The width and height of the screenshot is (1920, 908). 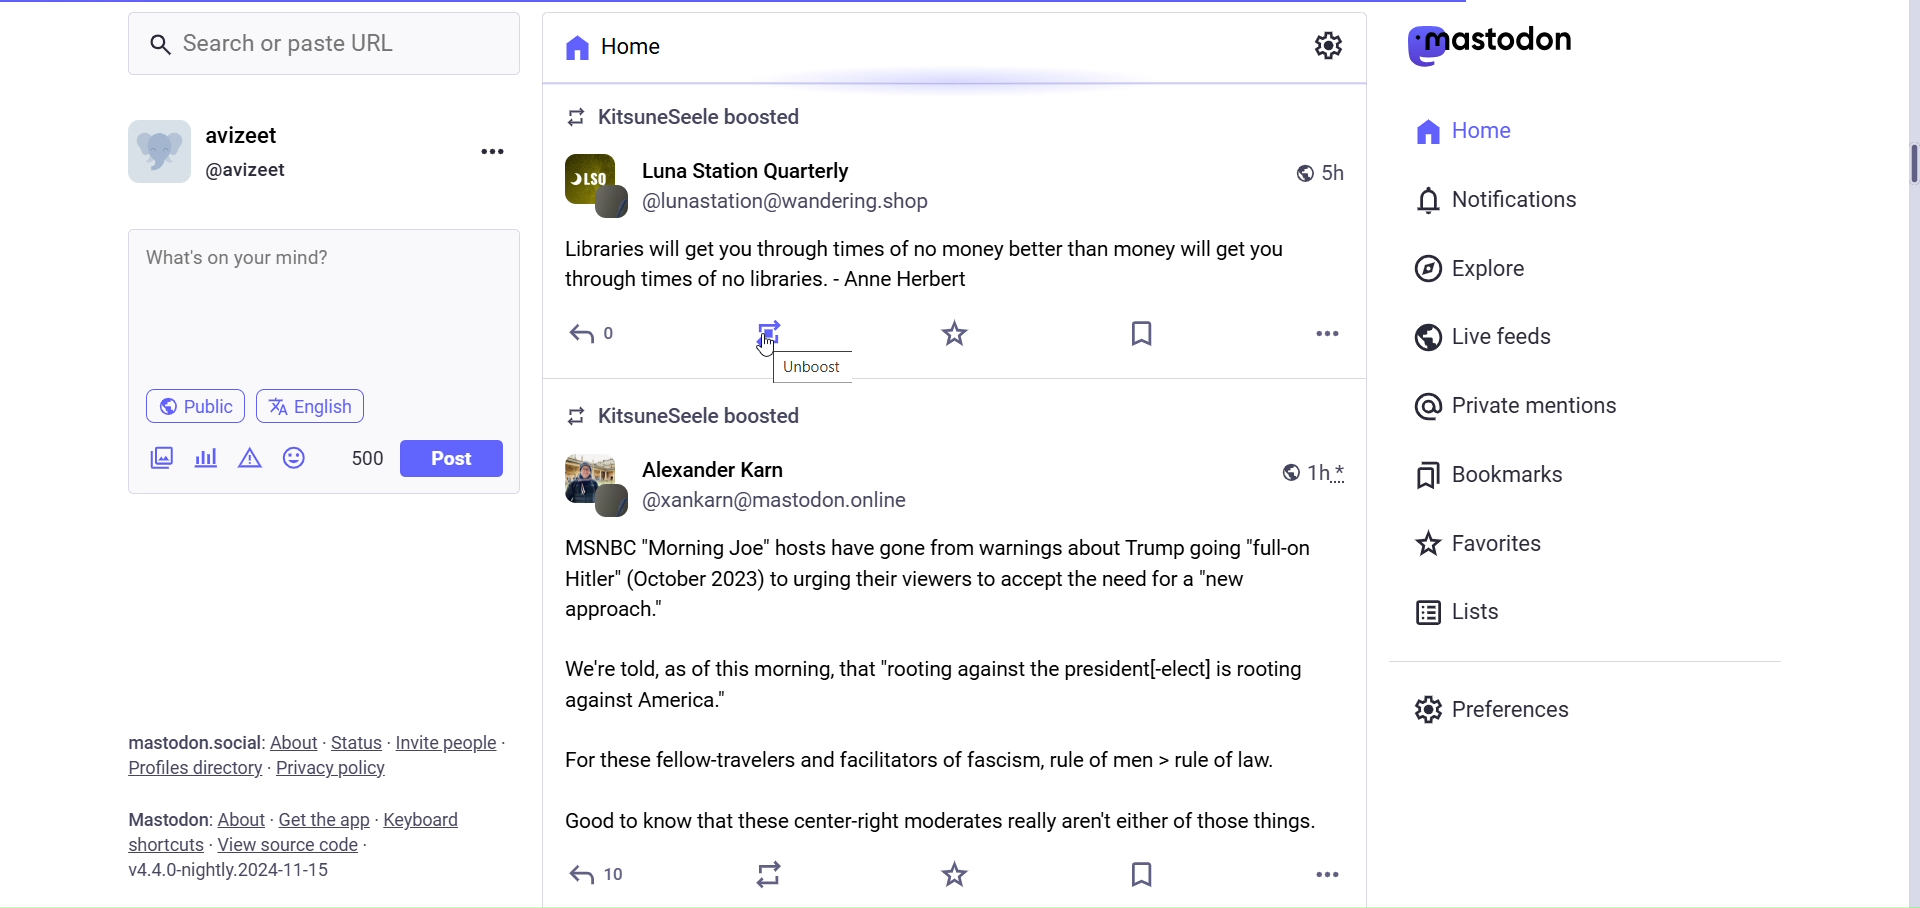 I want to click on More, so click(x=1330, y=331).